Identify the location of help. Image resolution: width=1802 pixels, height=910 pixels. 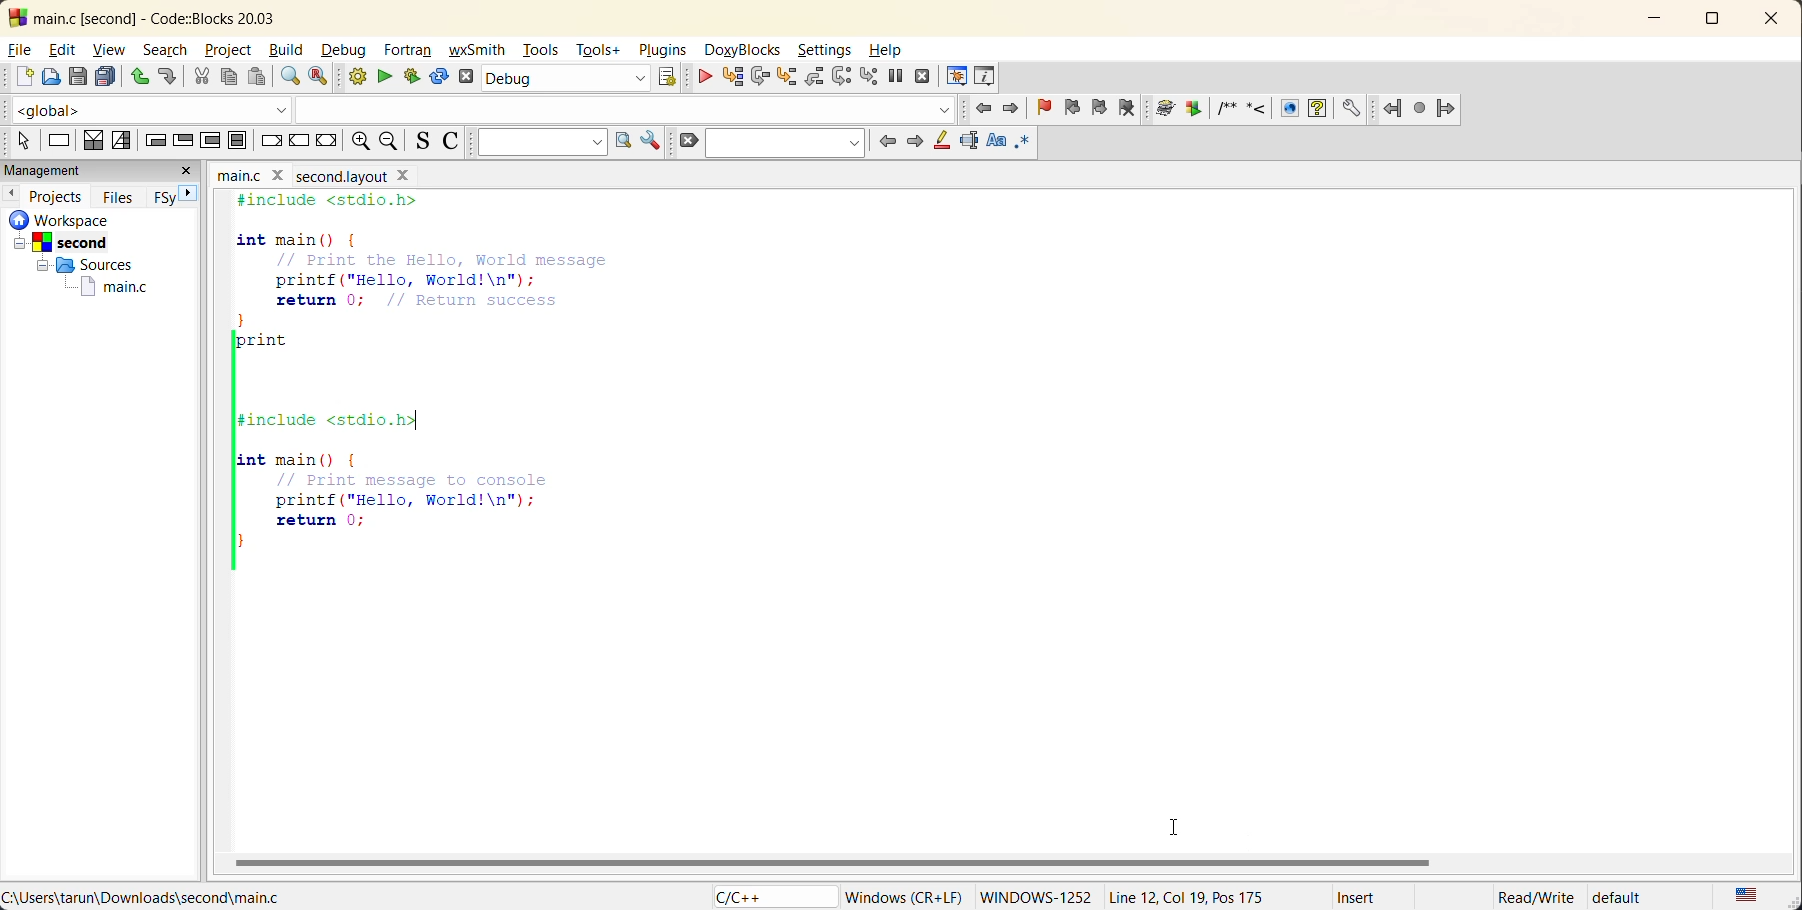
(889, 52).